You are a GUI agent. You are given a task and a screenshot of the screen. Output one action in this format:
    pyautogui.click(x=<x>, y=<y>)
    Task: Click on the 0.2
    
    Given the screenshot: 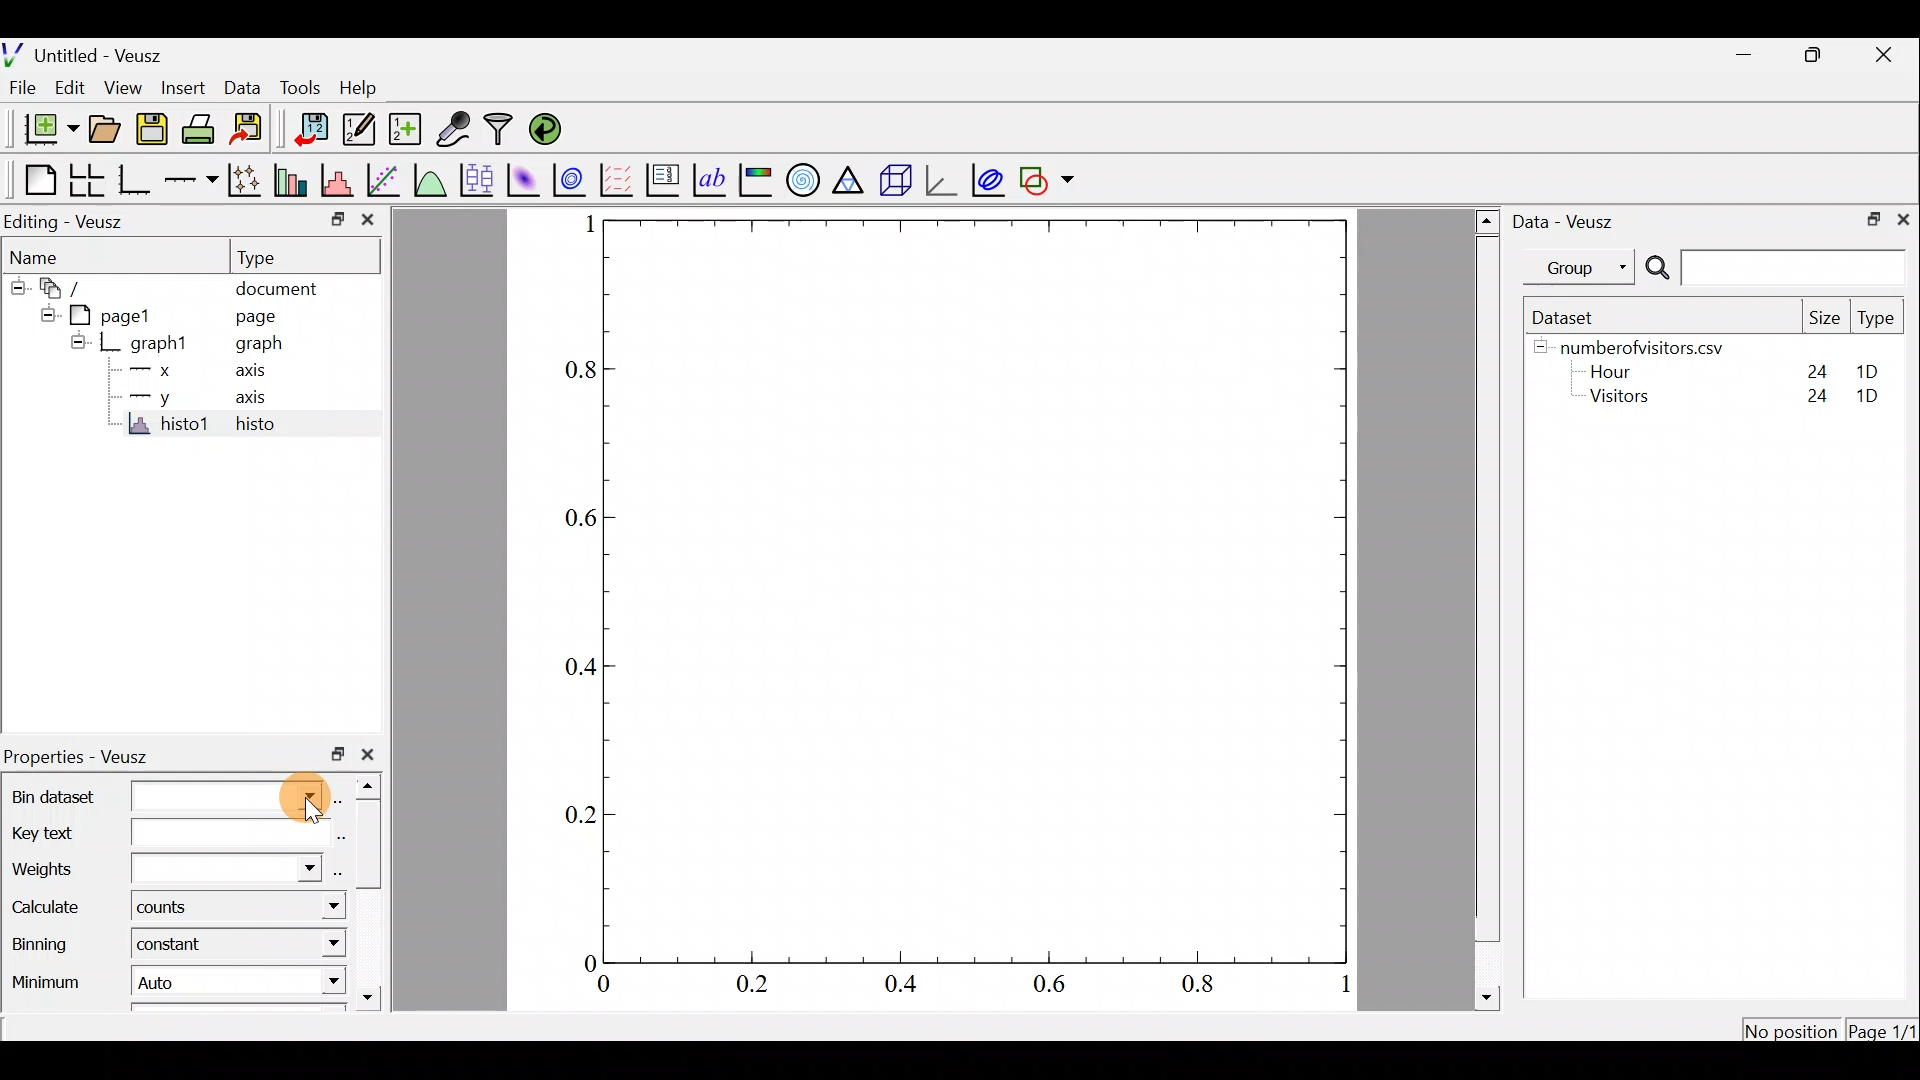 What is the action you would take?
    pyautogui.click(x=755, y=983)
    